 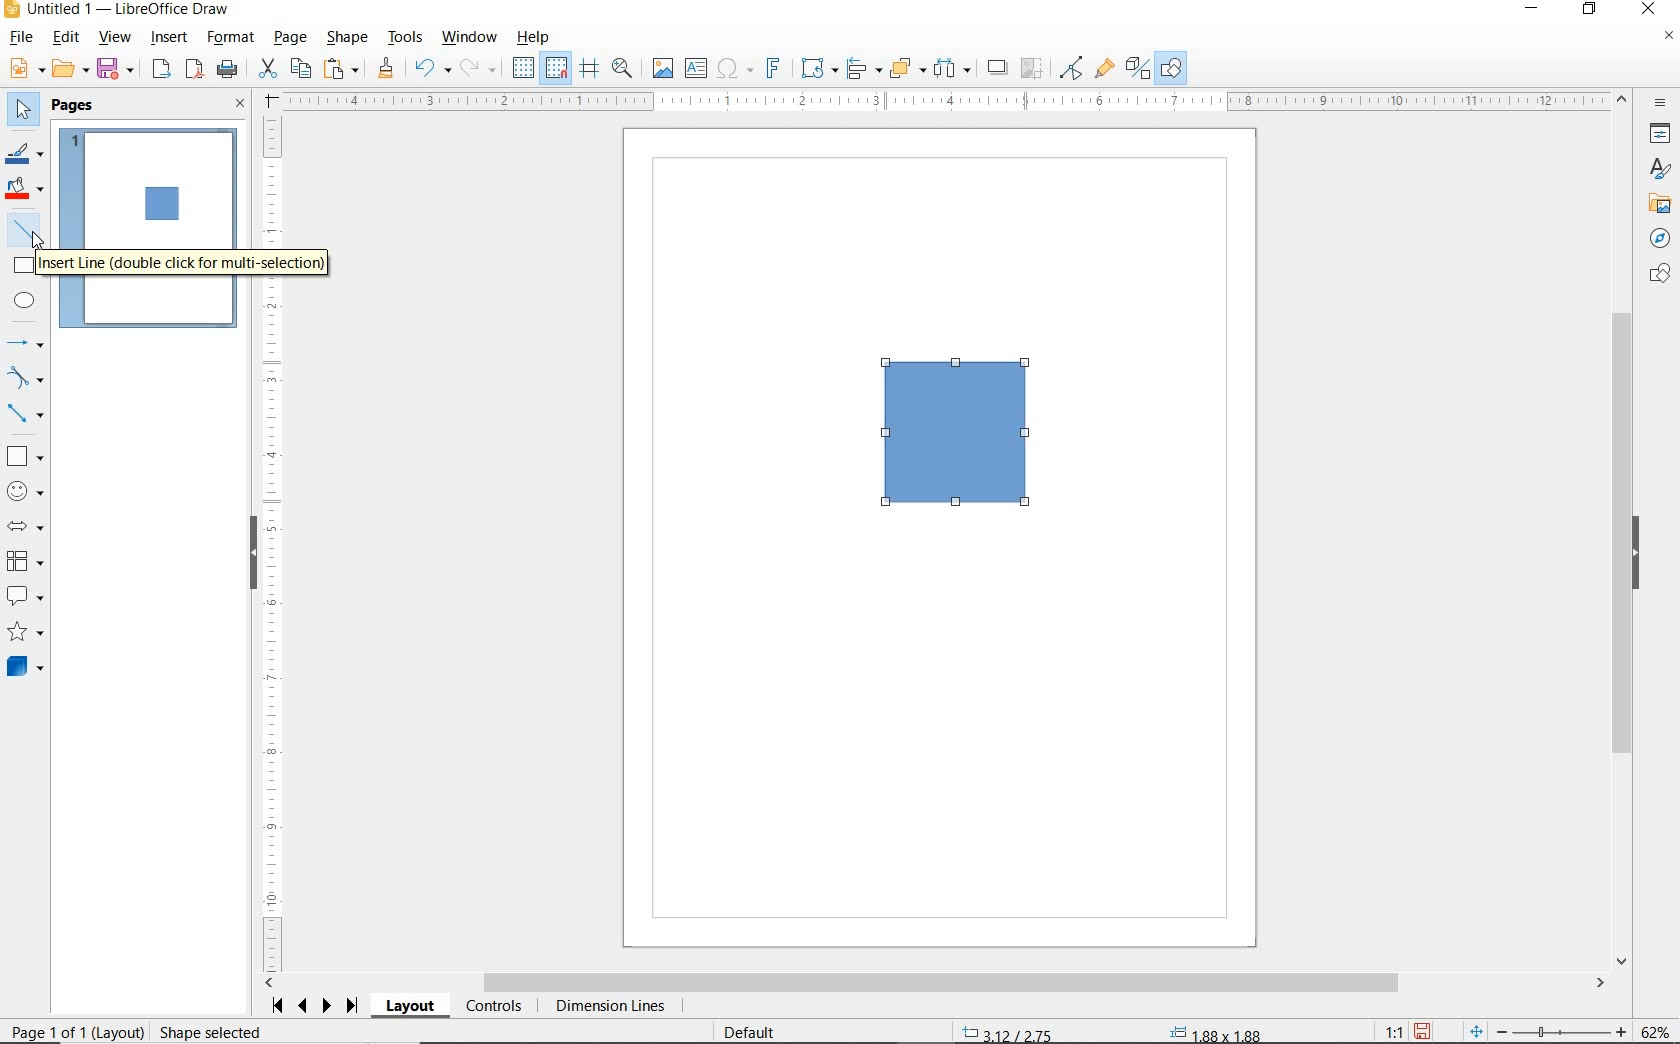 I want to click on TOGGLE POINT EDIT MODE, so click(x=1073, y=70).